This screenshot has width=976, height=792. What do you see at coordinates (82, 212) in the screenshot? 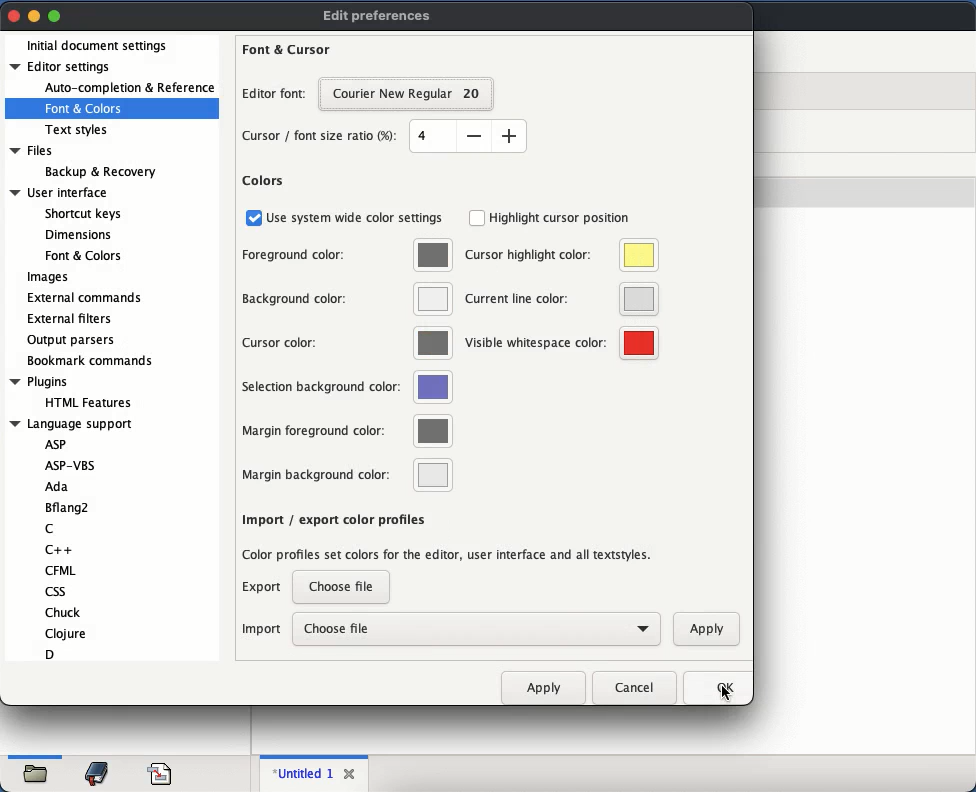
I see `Shortcut keys` at bounding box center [82, 212].